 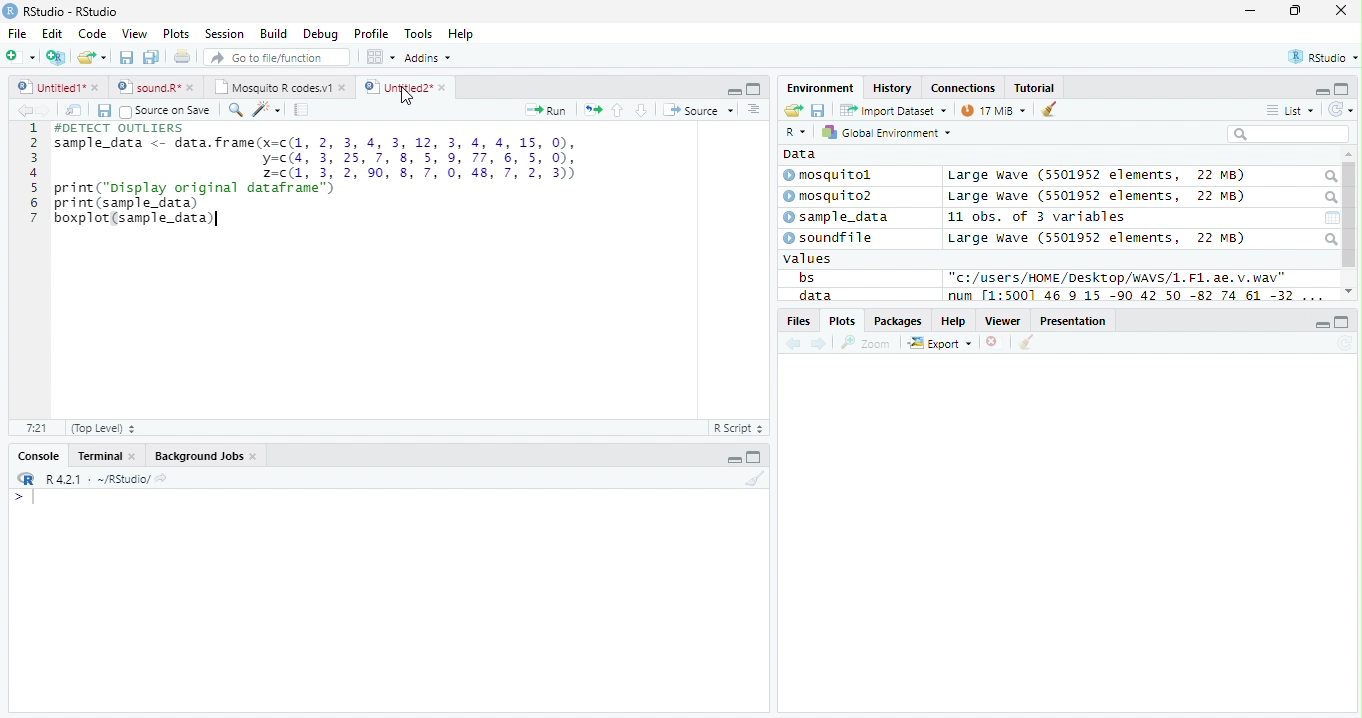 What do you see at coordinates (1349, 291) in the screenshot?
I see `scroll down` at bounding box center [1349, 291].